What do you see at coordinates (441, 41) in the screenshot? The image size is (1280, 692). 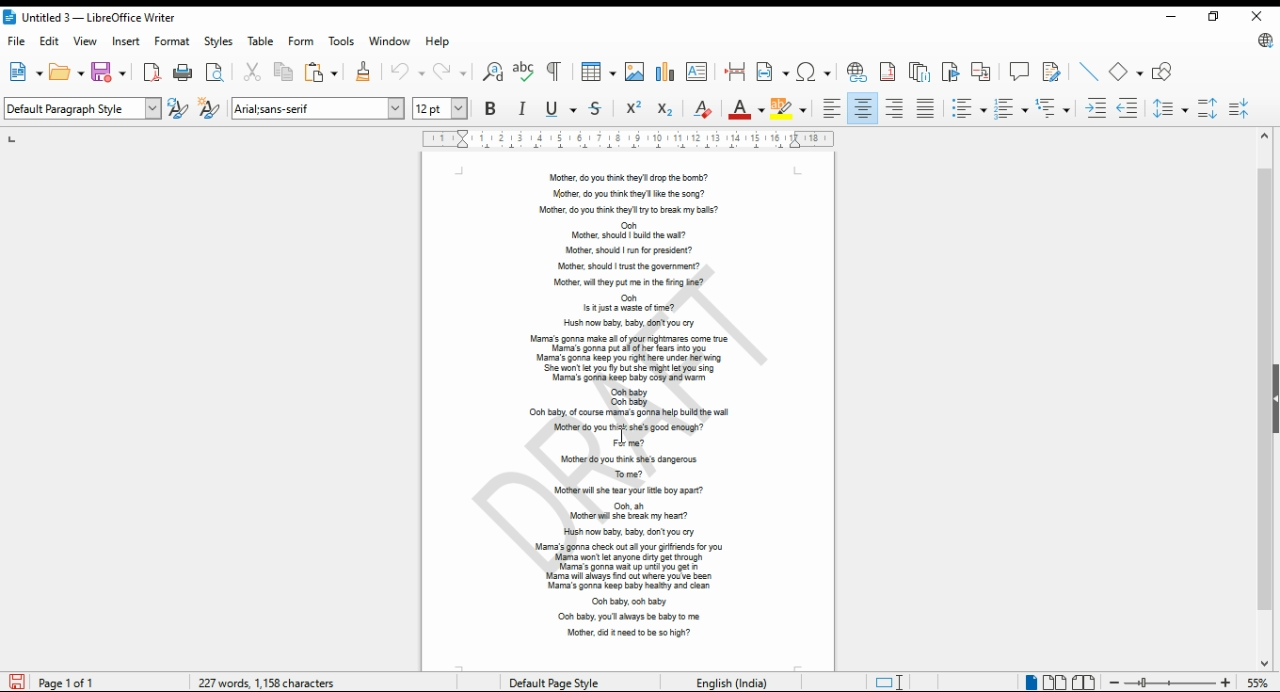 I see `help` at bounding box center [441, 41].